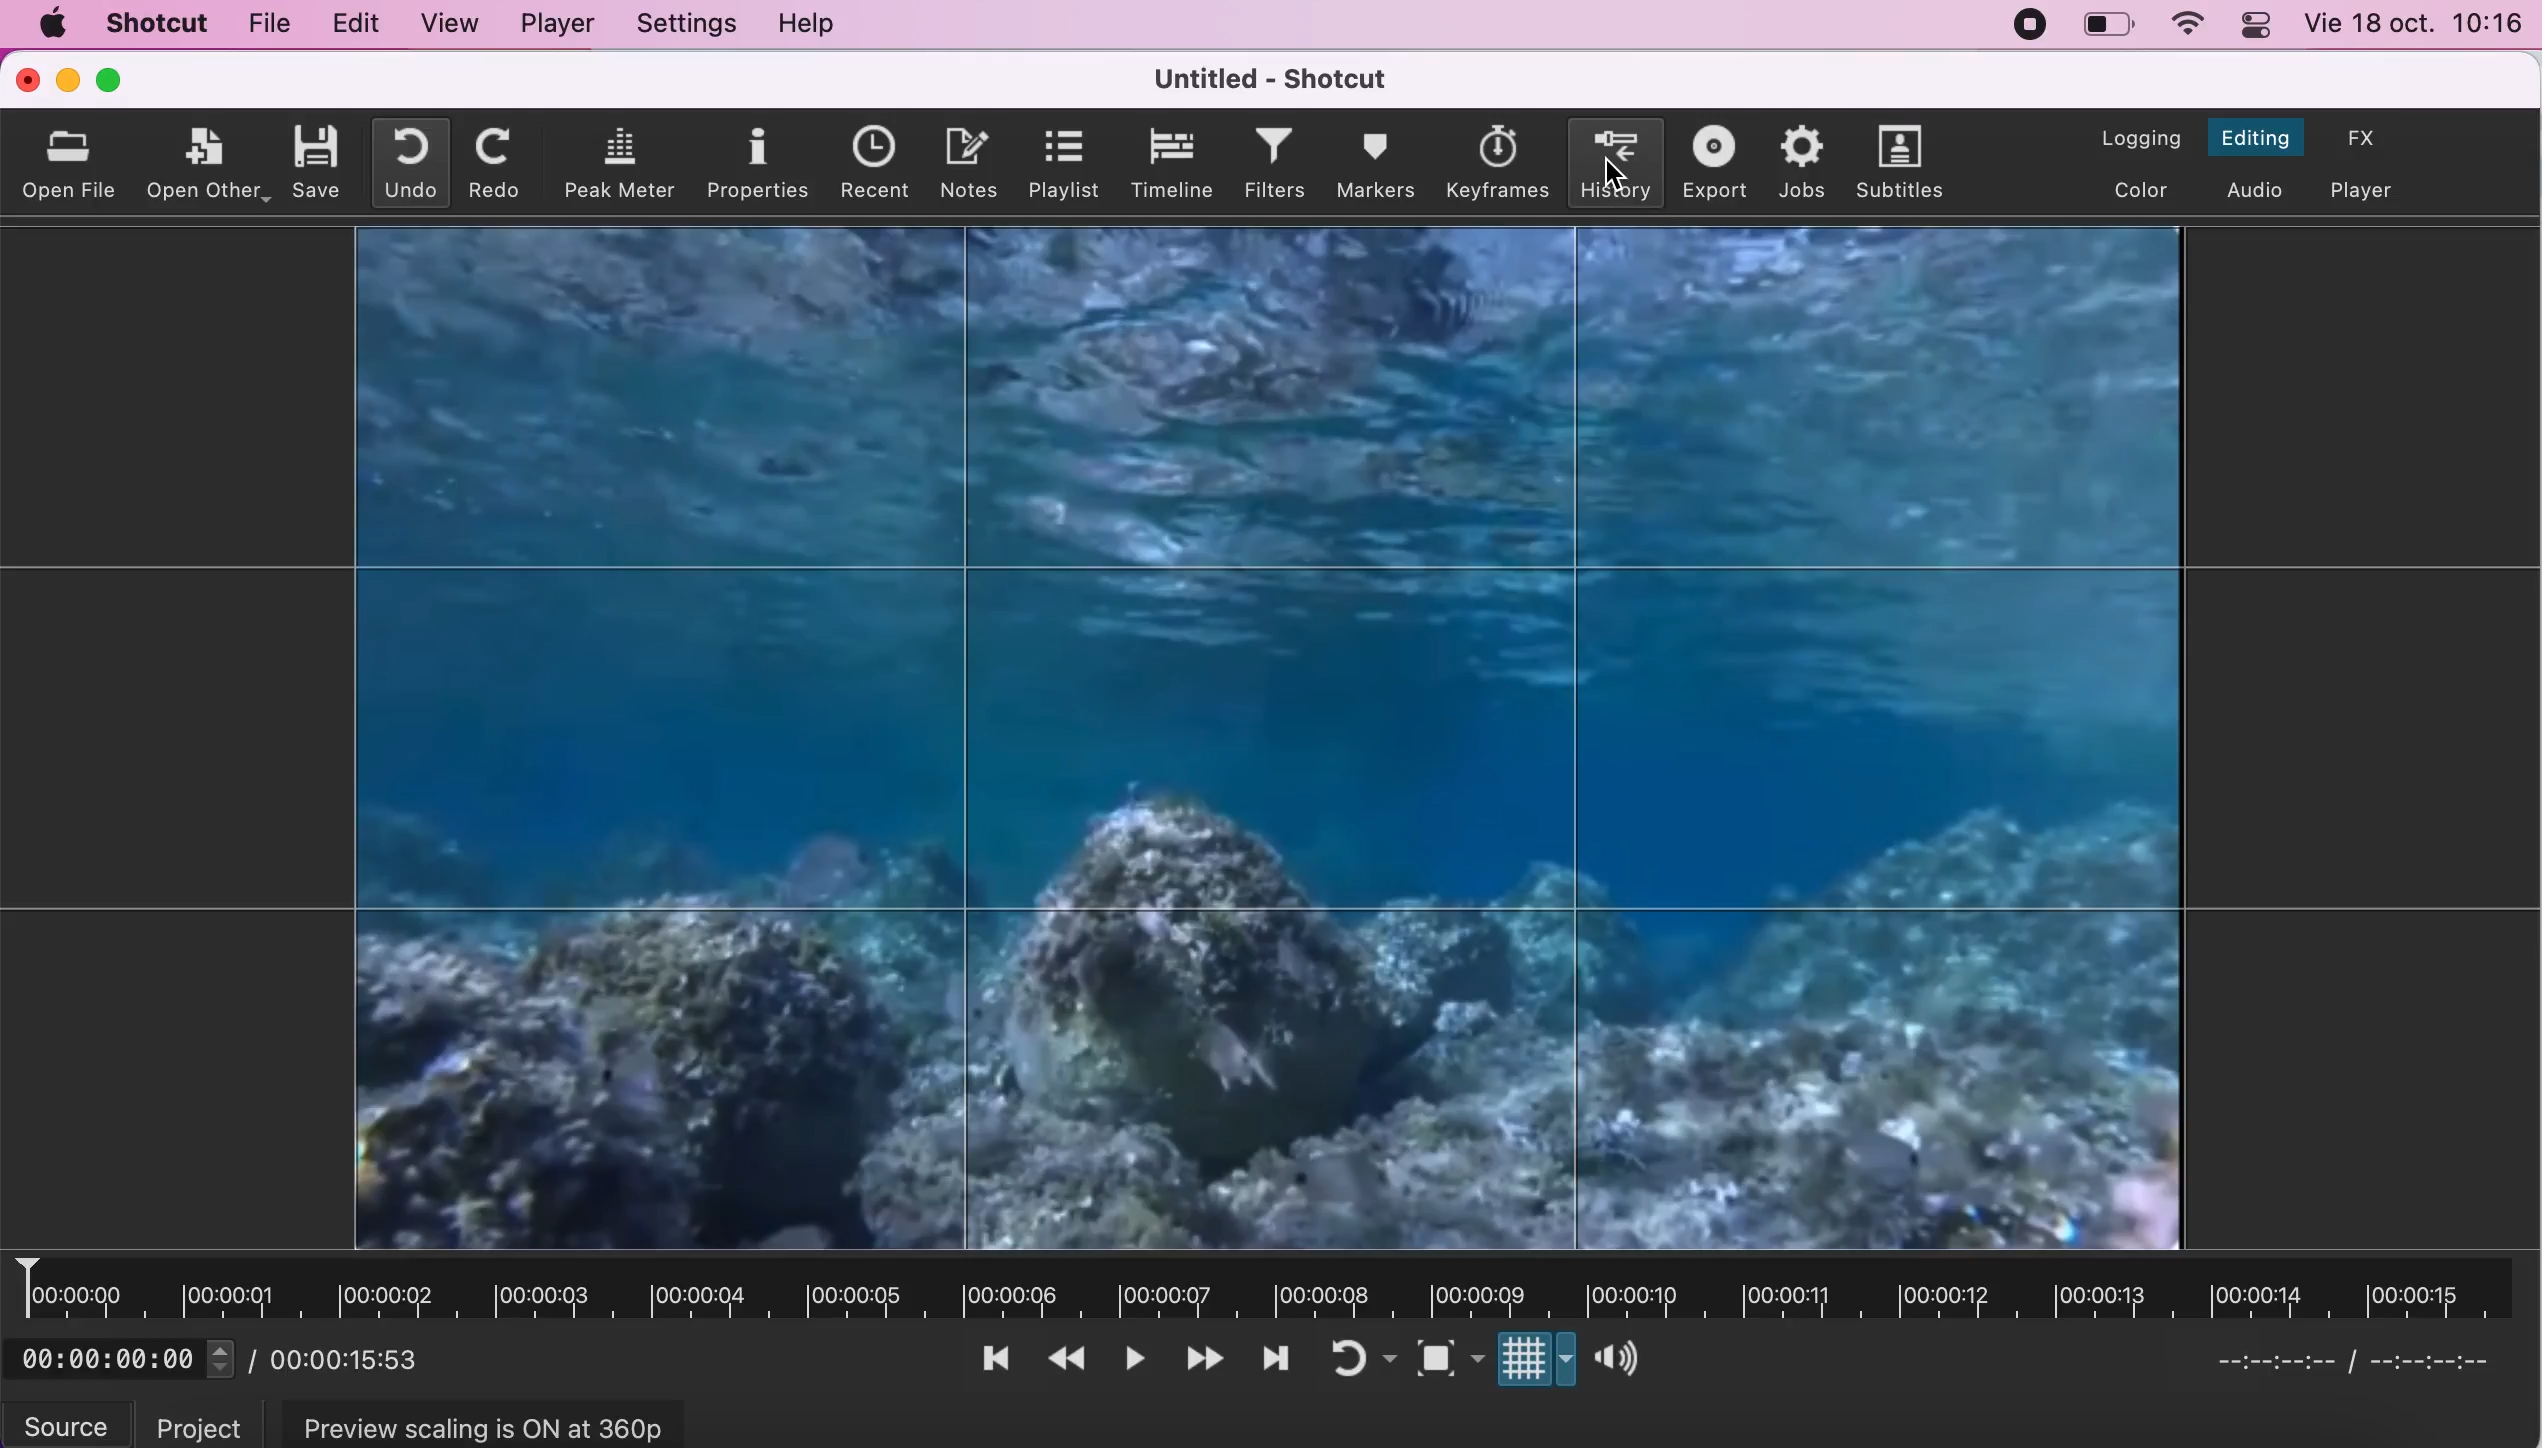 The image size is (2542, 1448). Describe the element at coordinates (2490, 25) in the screenshot. I see `10:16` at that location.